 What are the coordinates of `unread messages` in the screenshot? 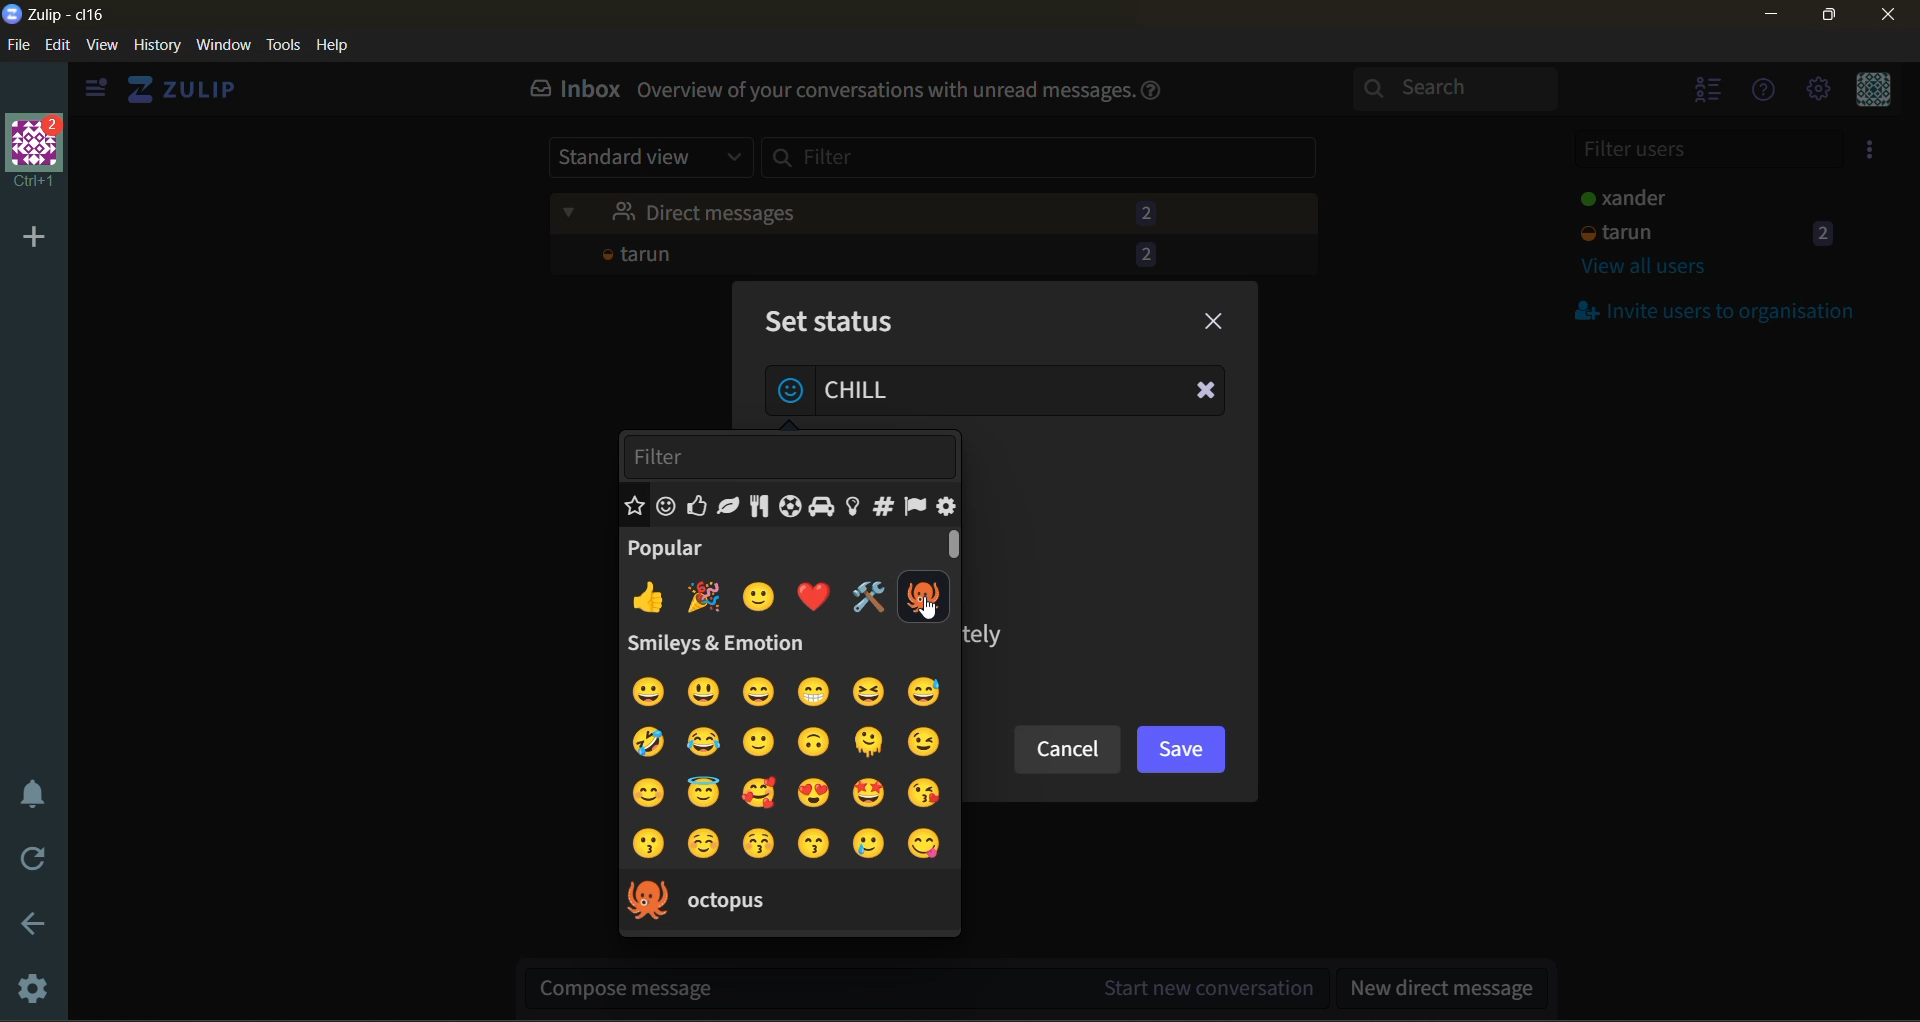 It's located at (936, 207).